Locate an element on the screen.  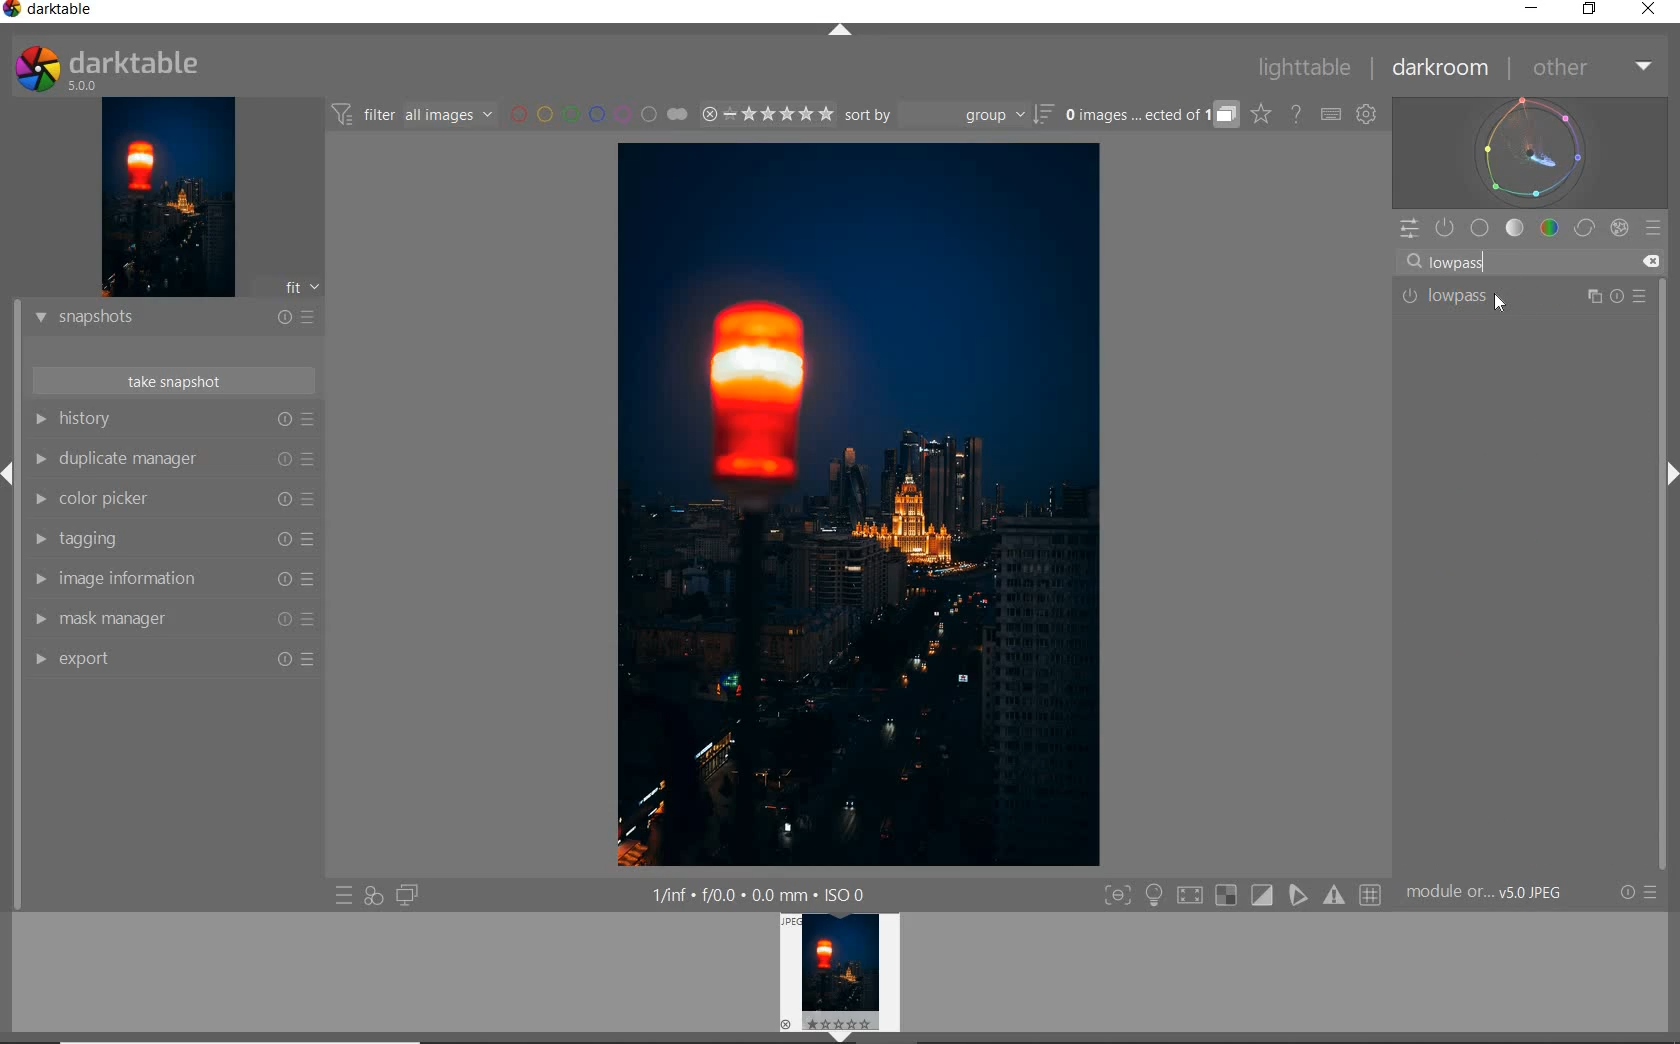
HELP ONLINE is located at coordinates (1295, 113).